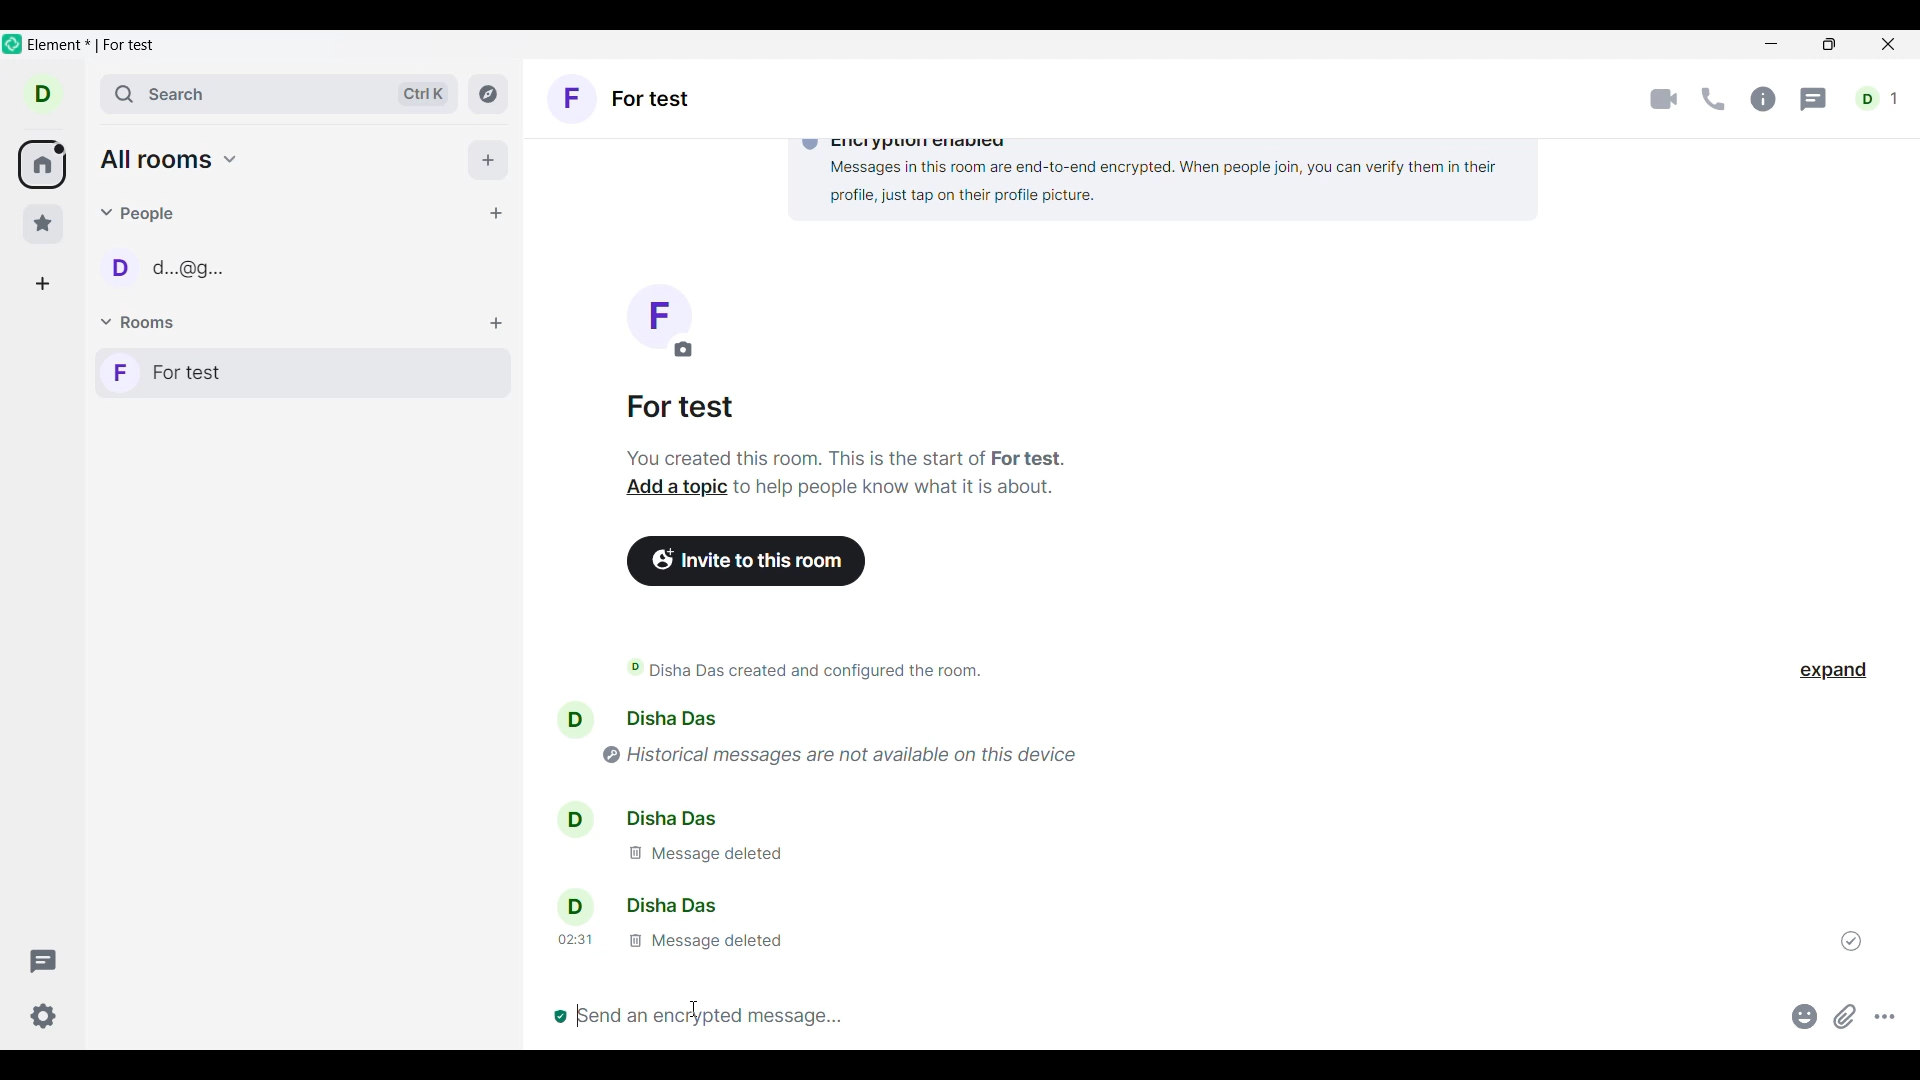 This screenshot has width=1920, height=1080. What do you see at coordinates (897, 492) in the screenshot?
I see `to help people know what it is about` at bounding box center [897, 492].